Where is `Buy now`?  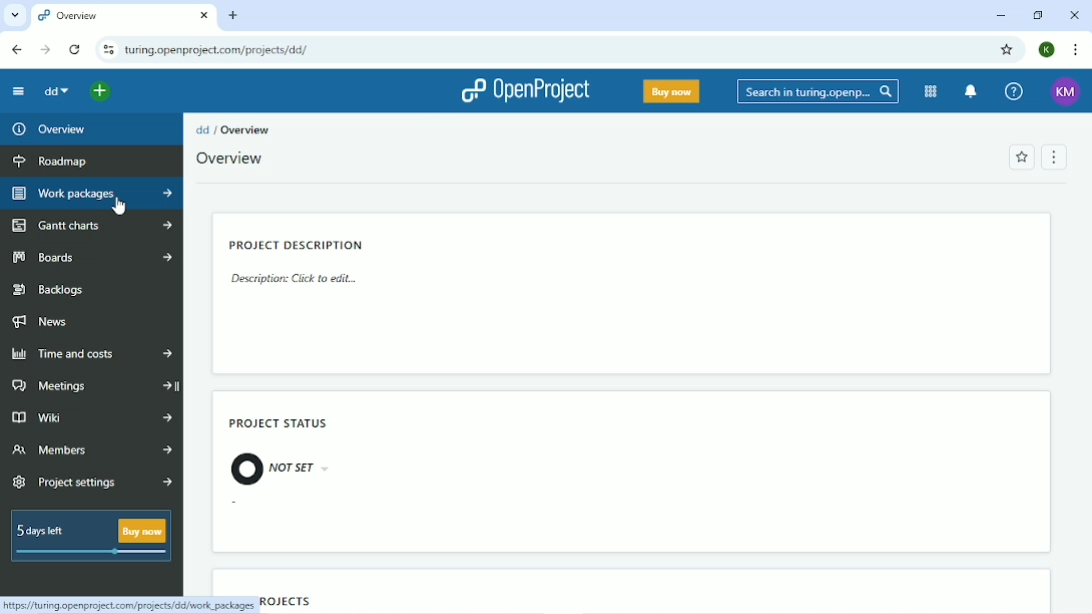
Buy now is located at coordinates (671, 91).